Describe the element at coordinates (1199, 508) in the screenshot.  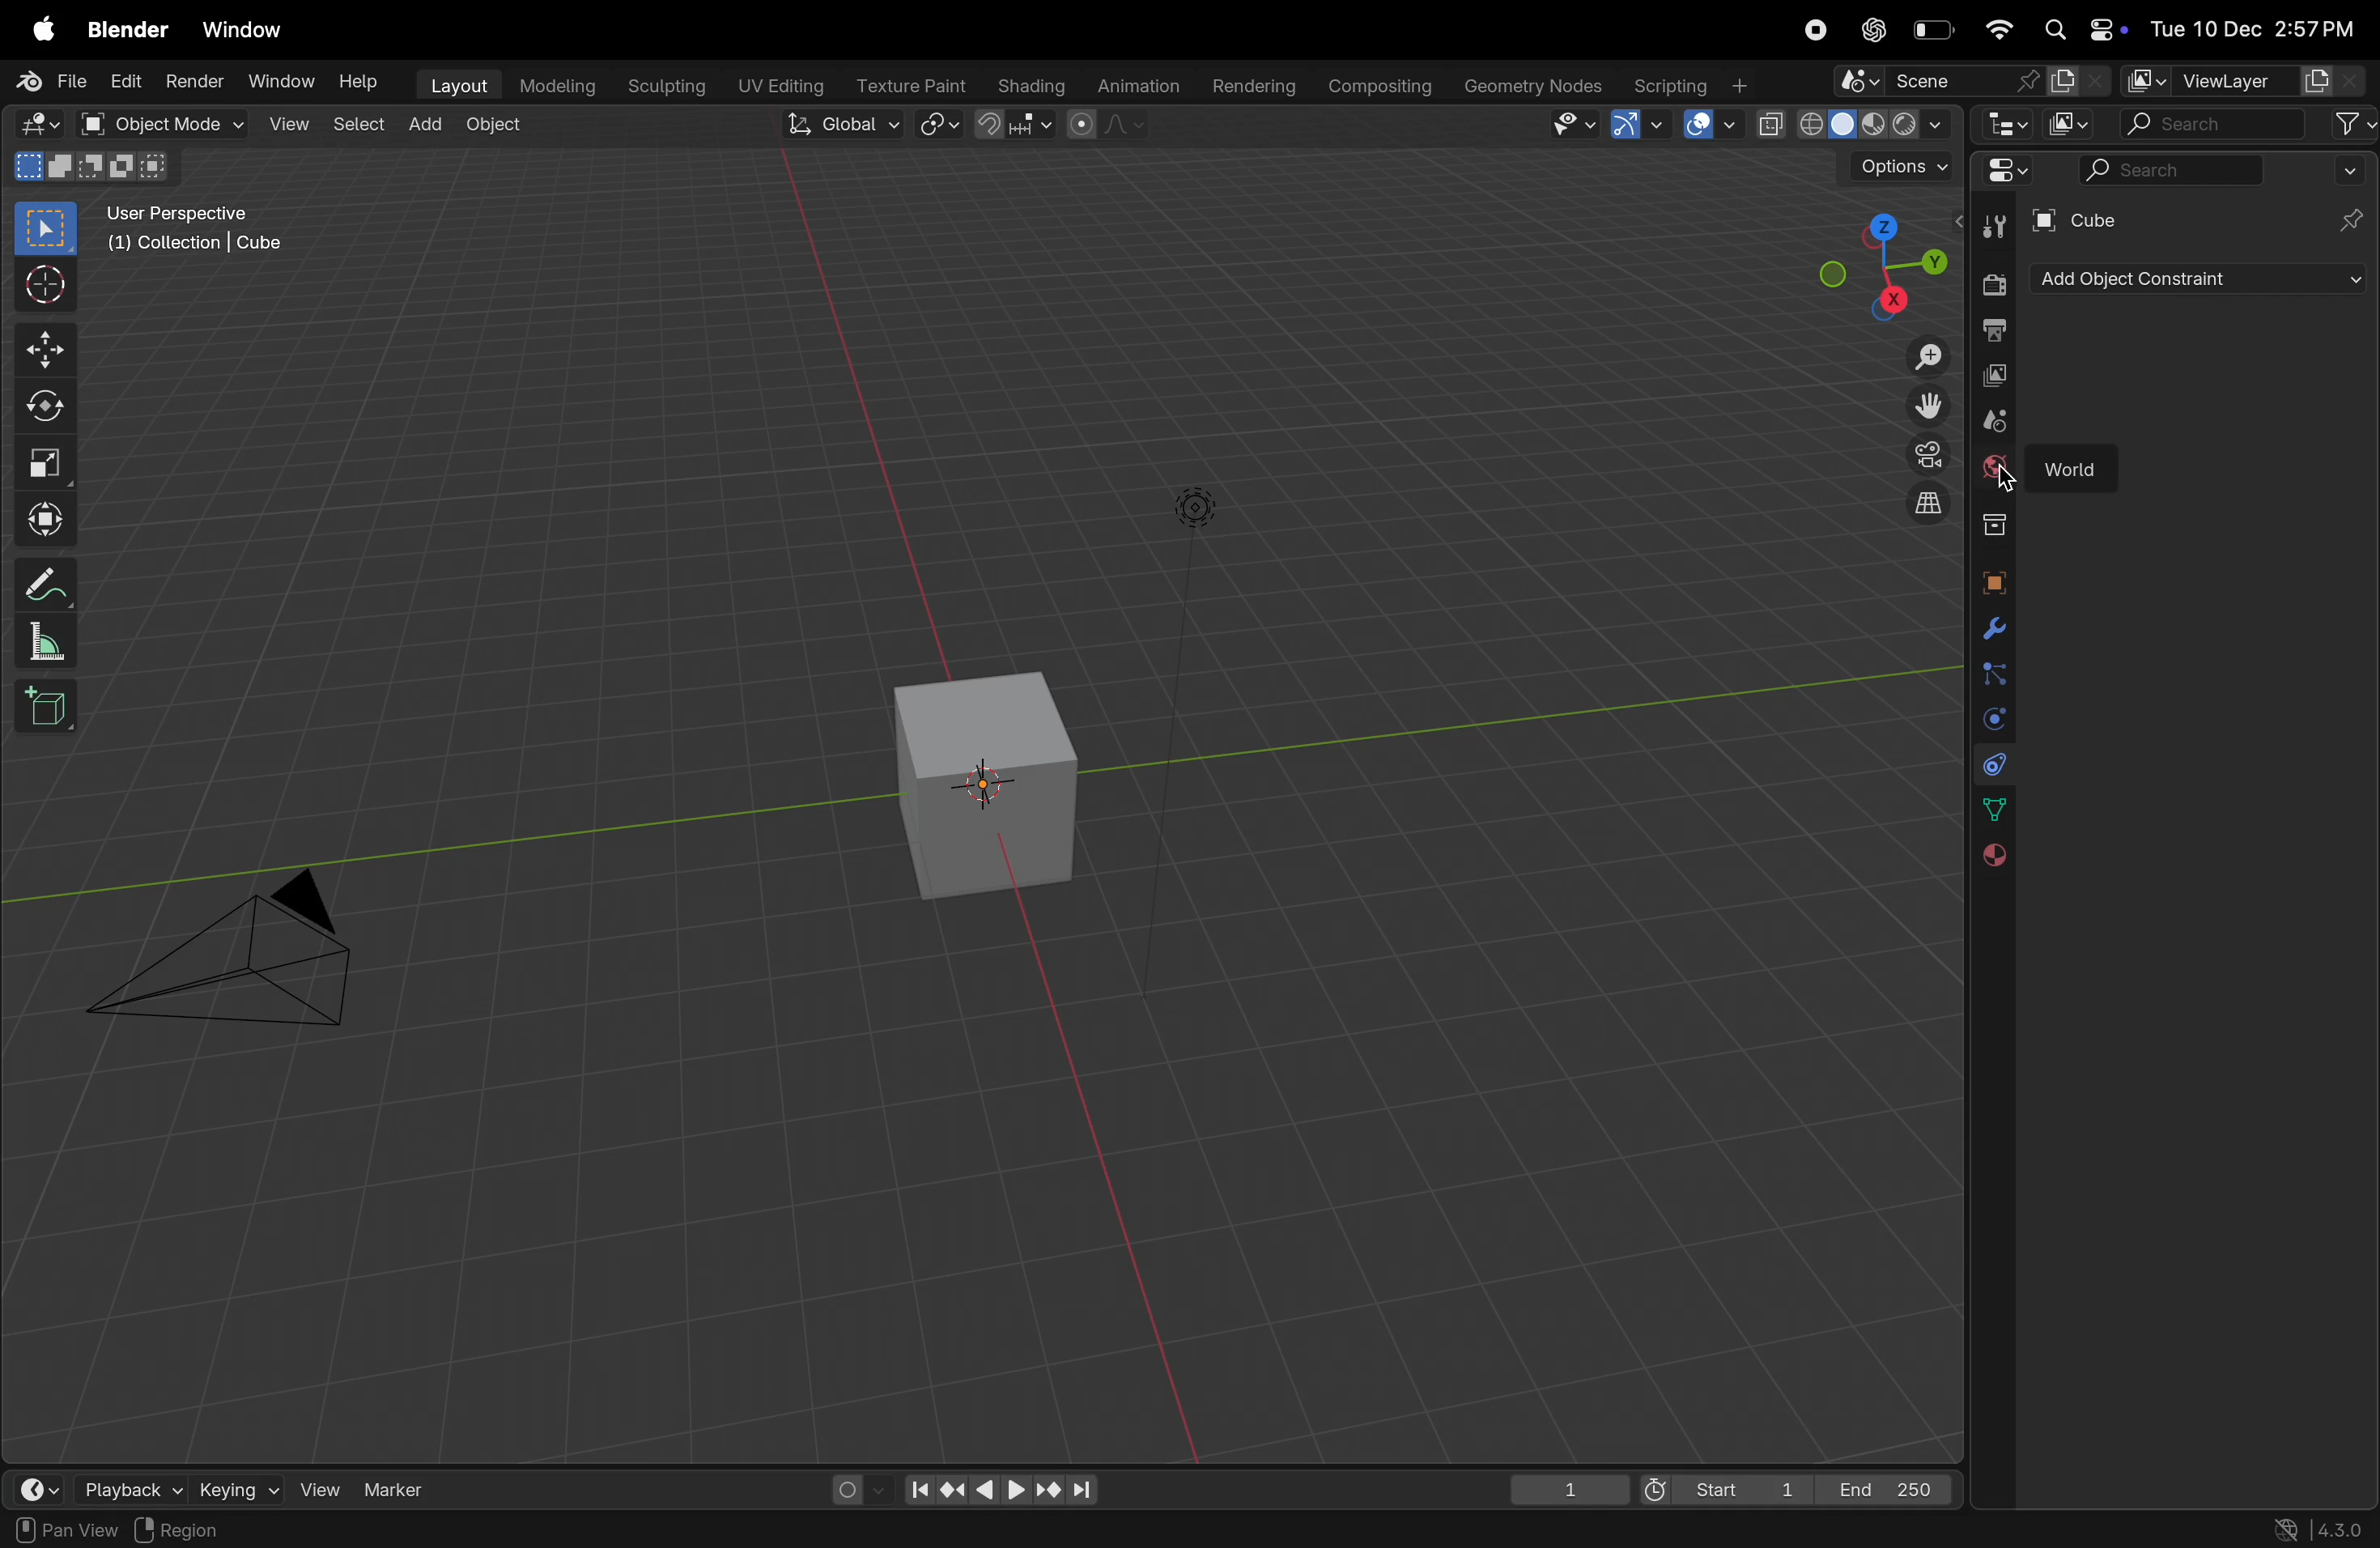
I see `Light` at that location.